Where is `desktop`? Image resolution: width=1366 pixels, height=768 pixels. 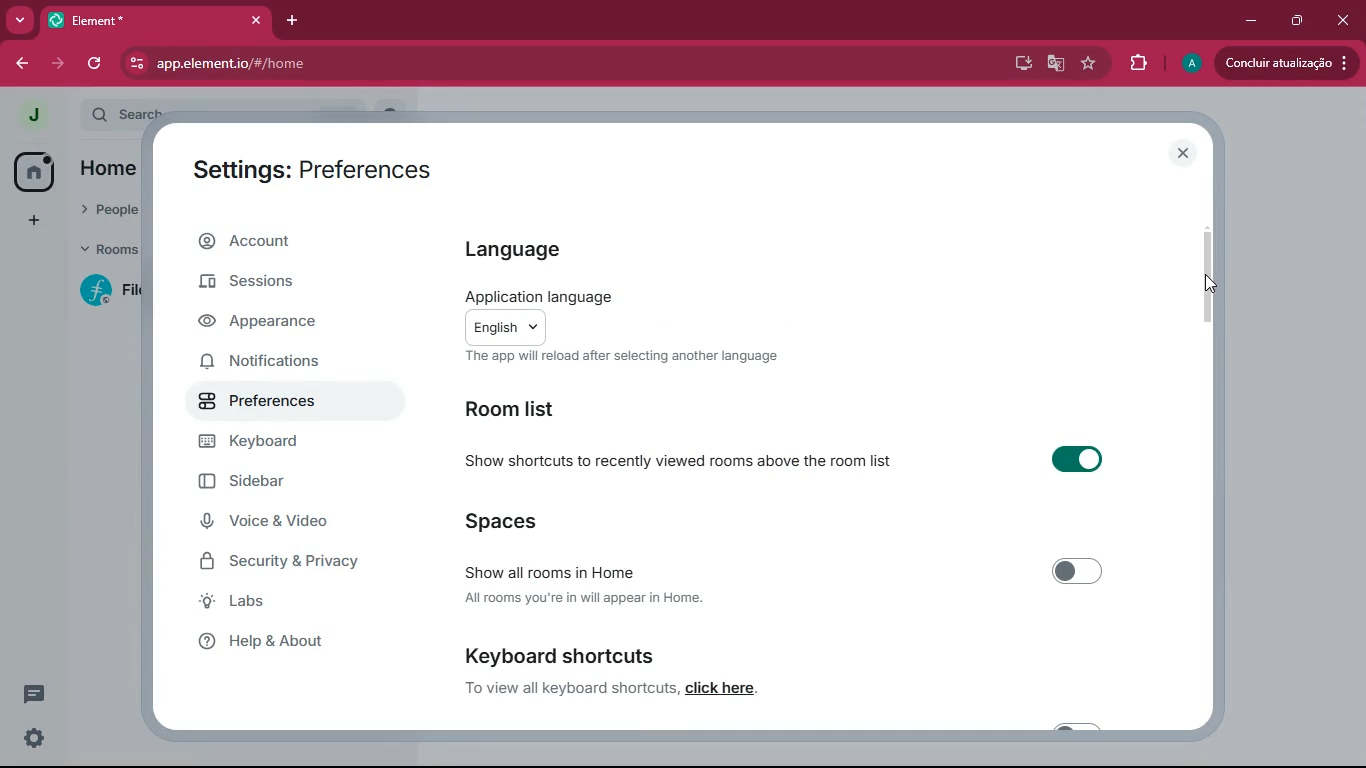
desktop is located at coordinates (1018, 64).